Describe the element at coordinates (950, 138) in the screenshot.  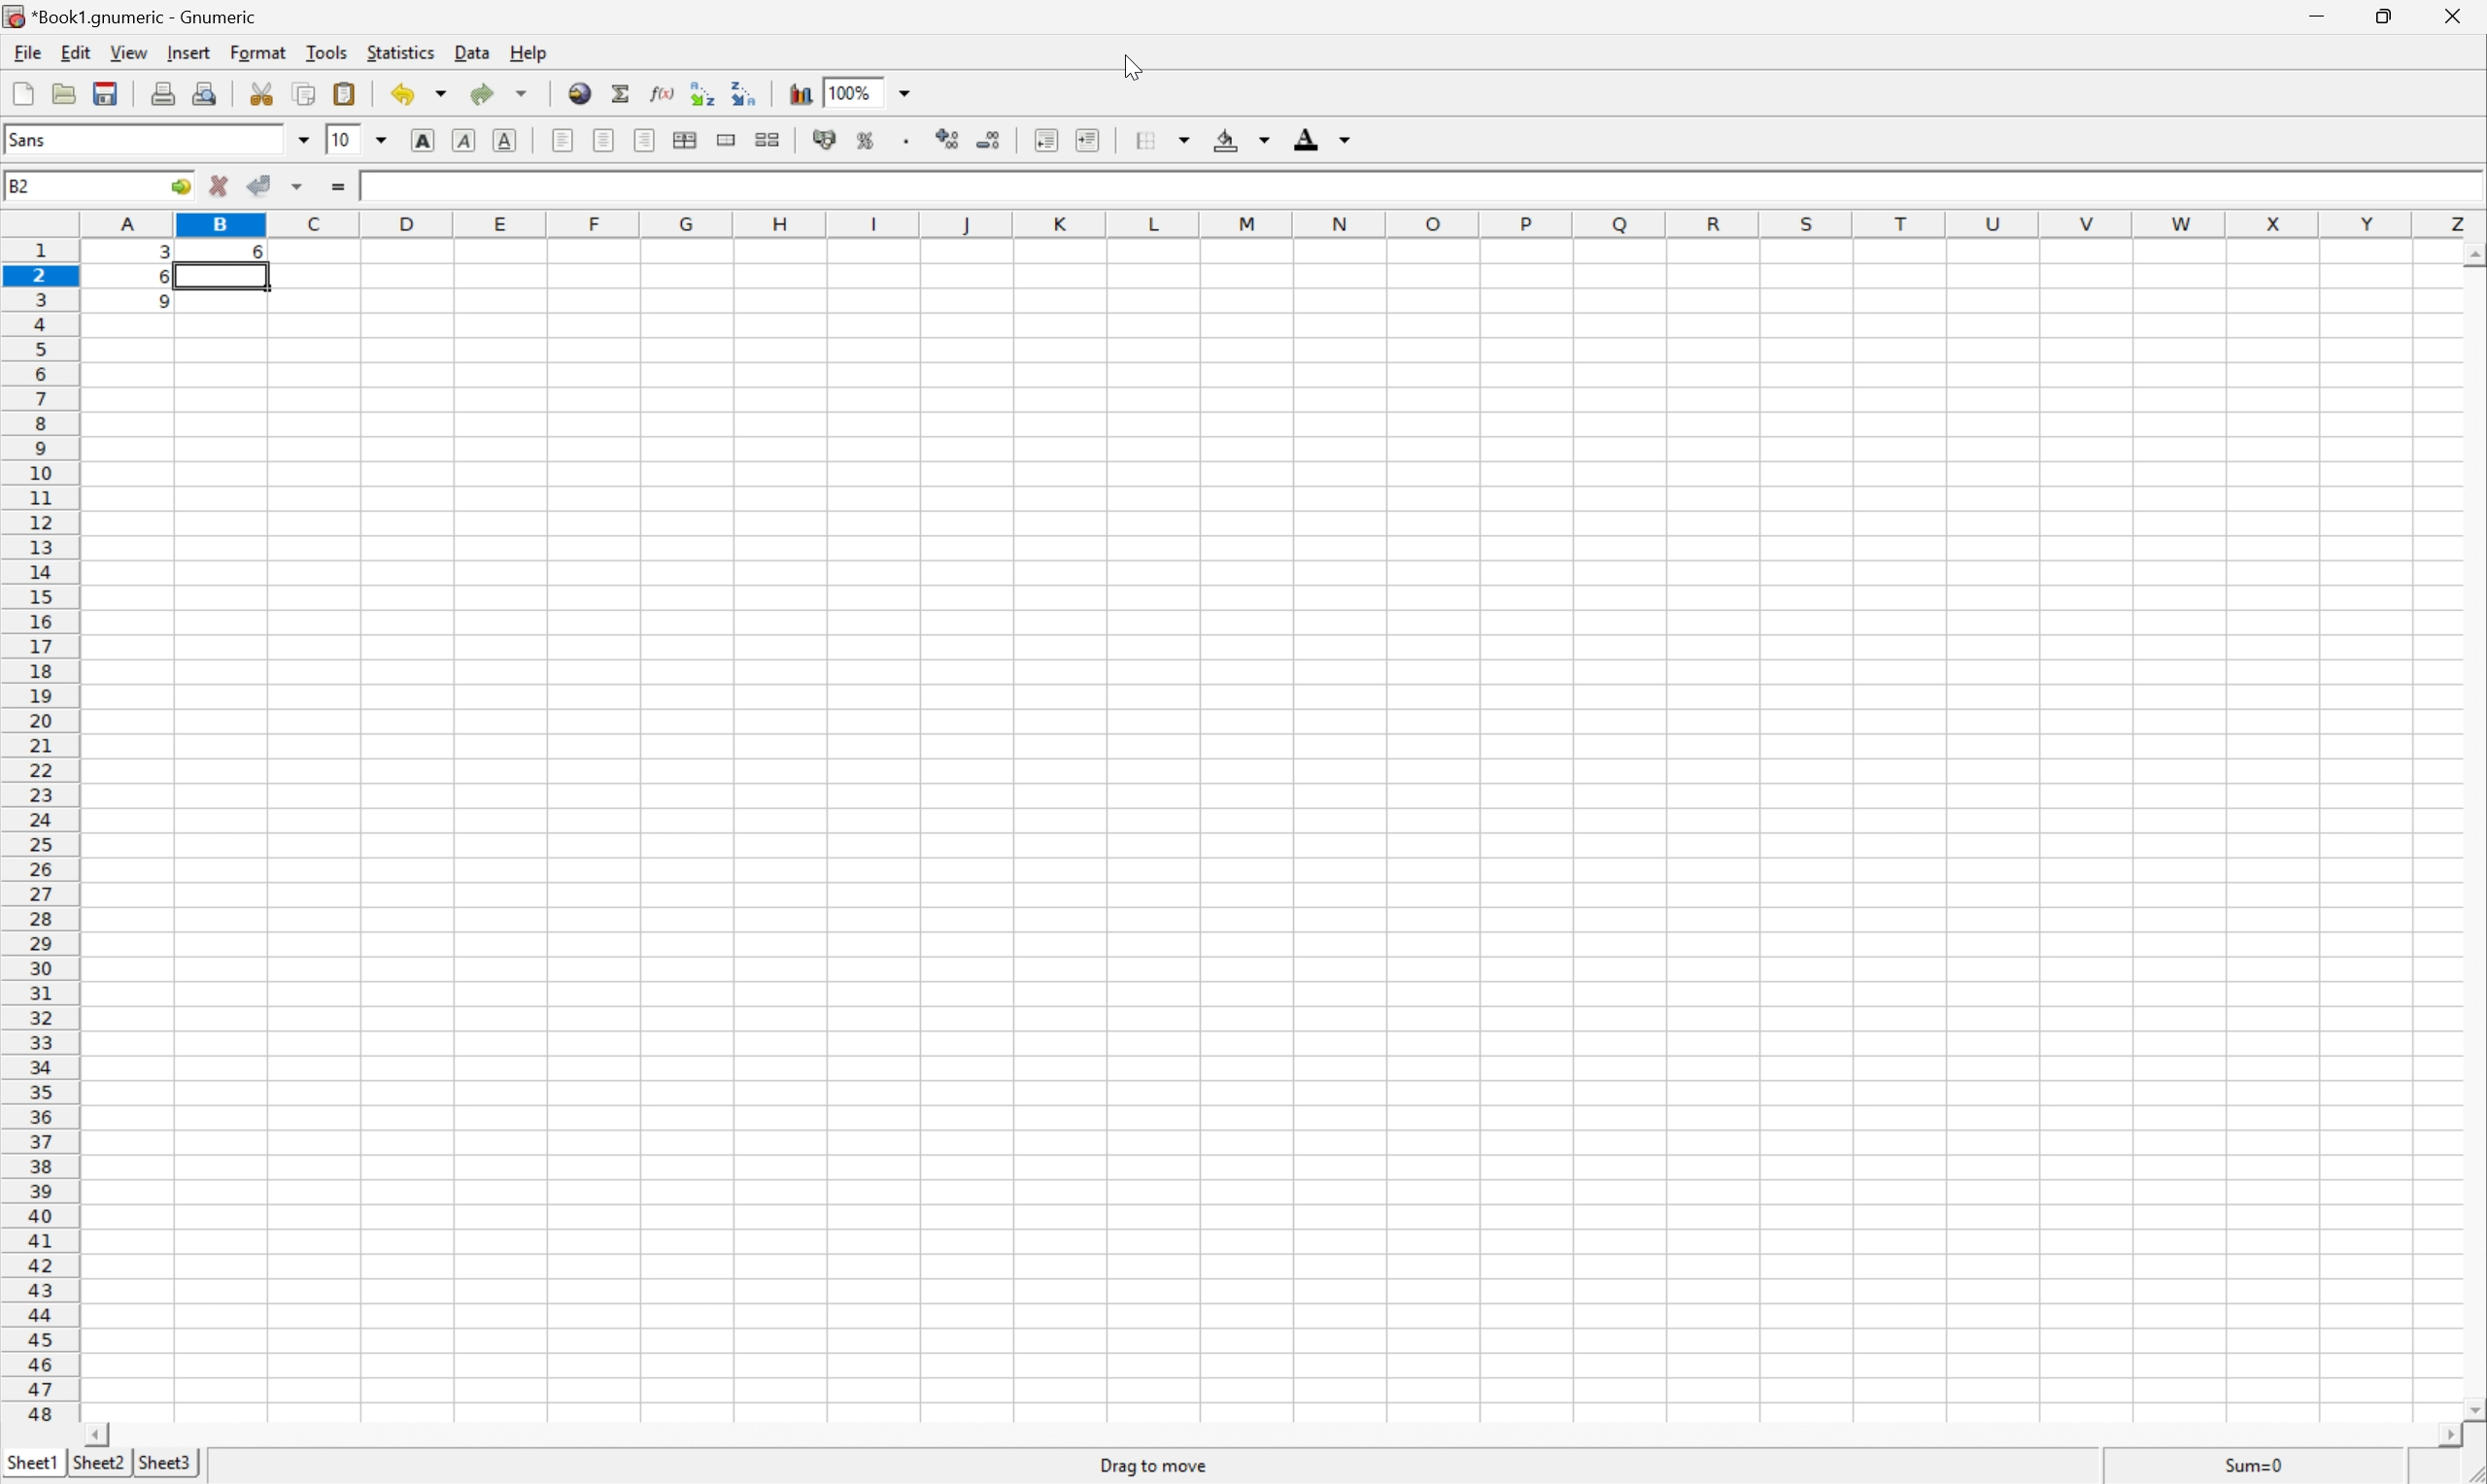
I see `Increase the number of decimals displayed` at that location.